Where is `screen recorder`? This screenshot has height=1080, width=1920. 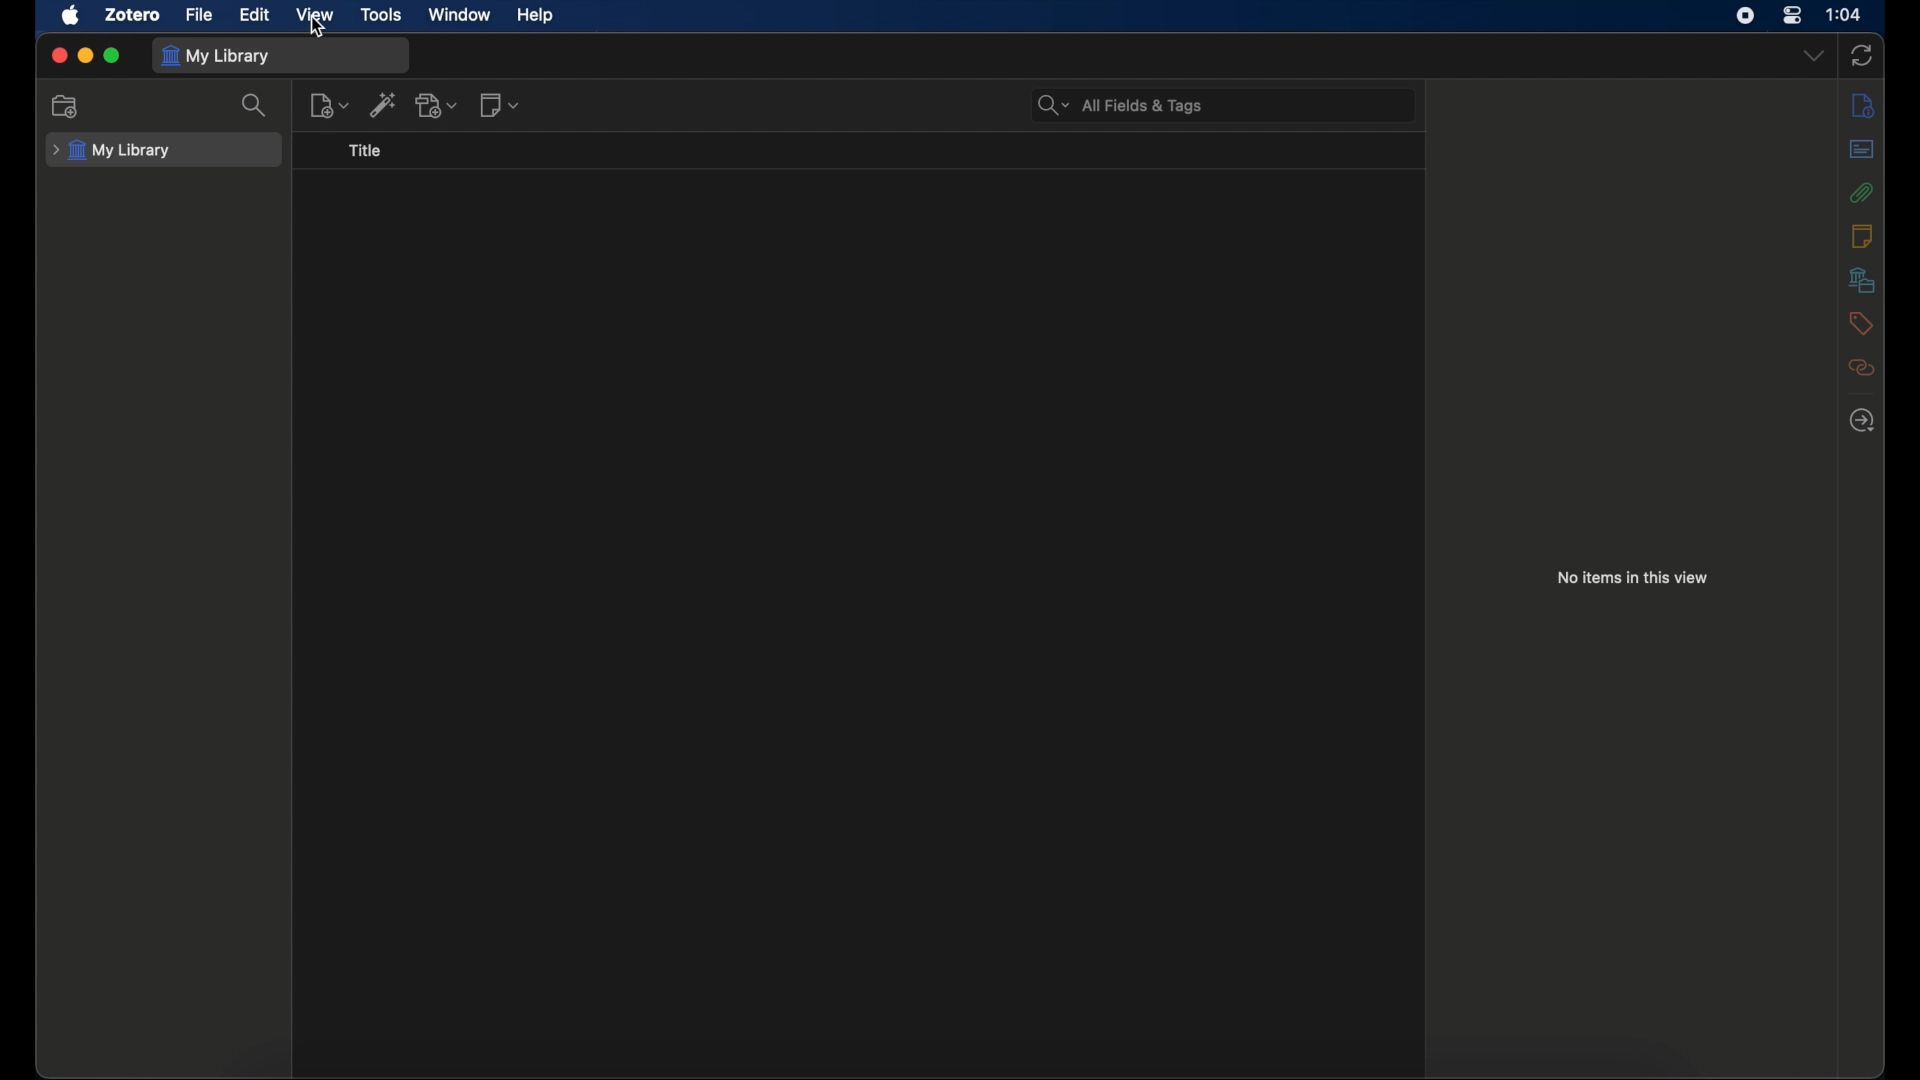
screen recorder is located at coordinates (1745, 16).